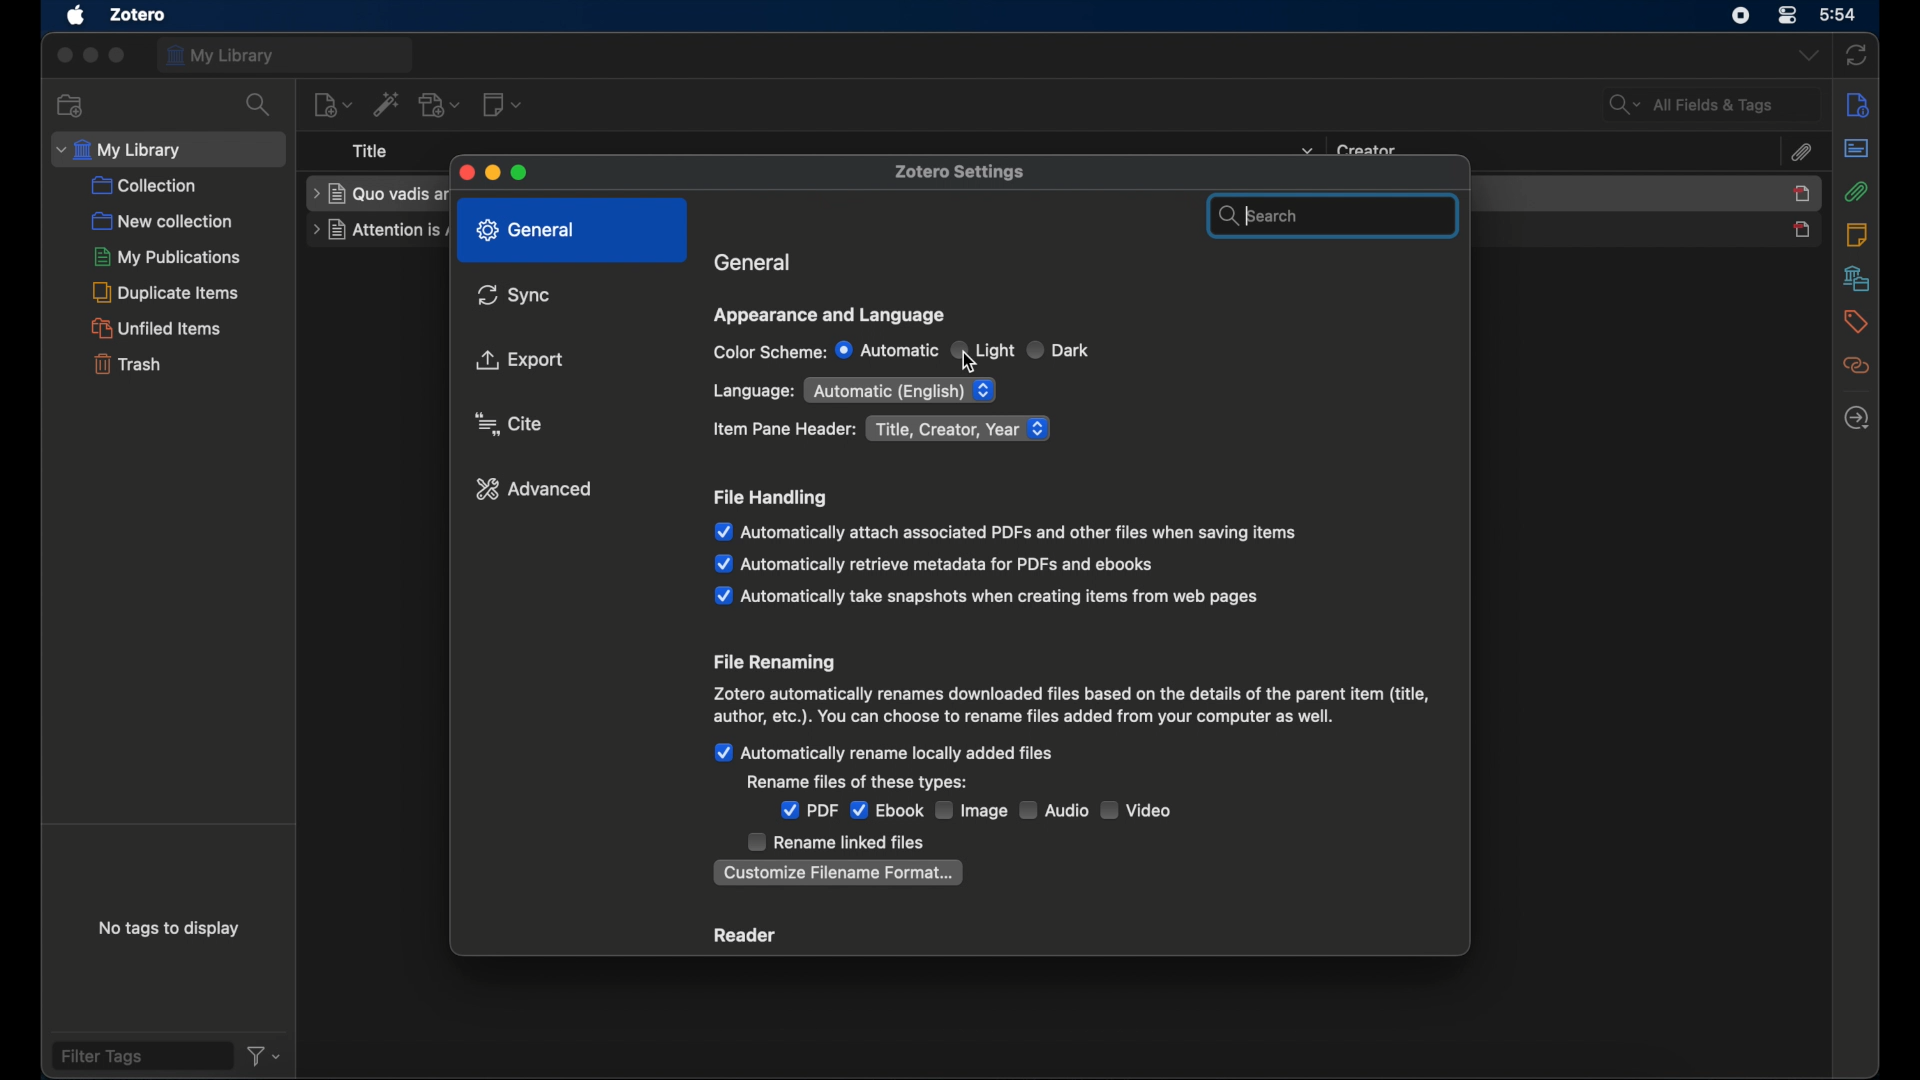  What do you see at coordinates (510, 424) in the screenshot?
I see `cursor` at bounding box center [510, 424].